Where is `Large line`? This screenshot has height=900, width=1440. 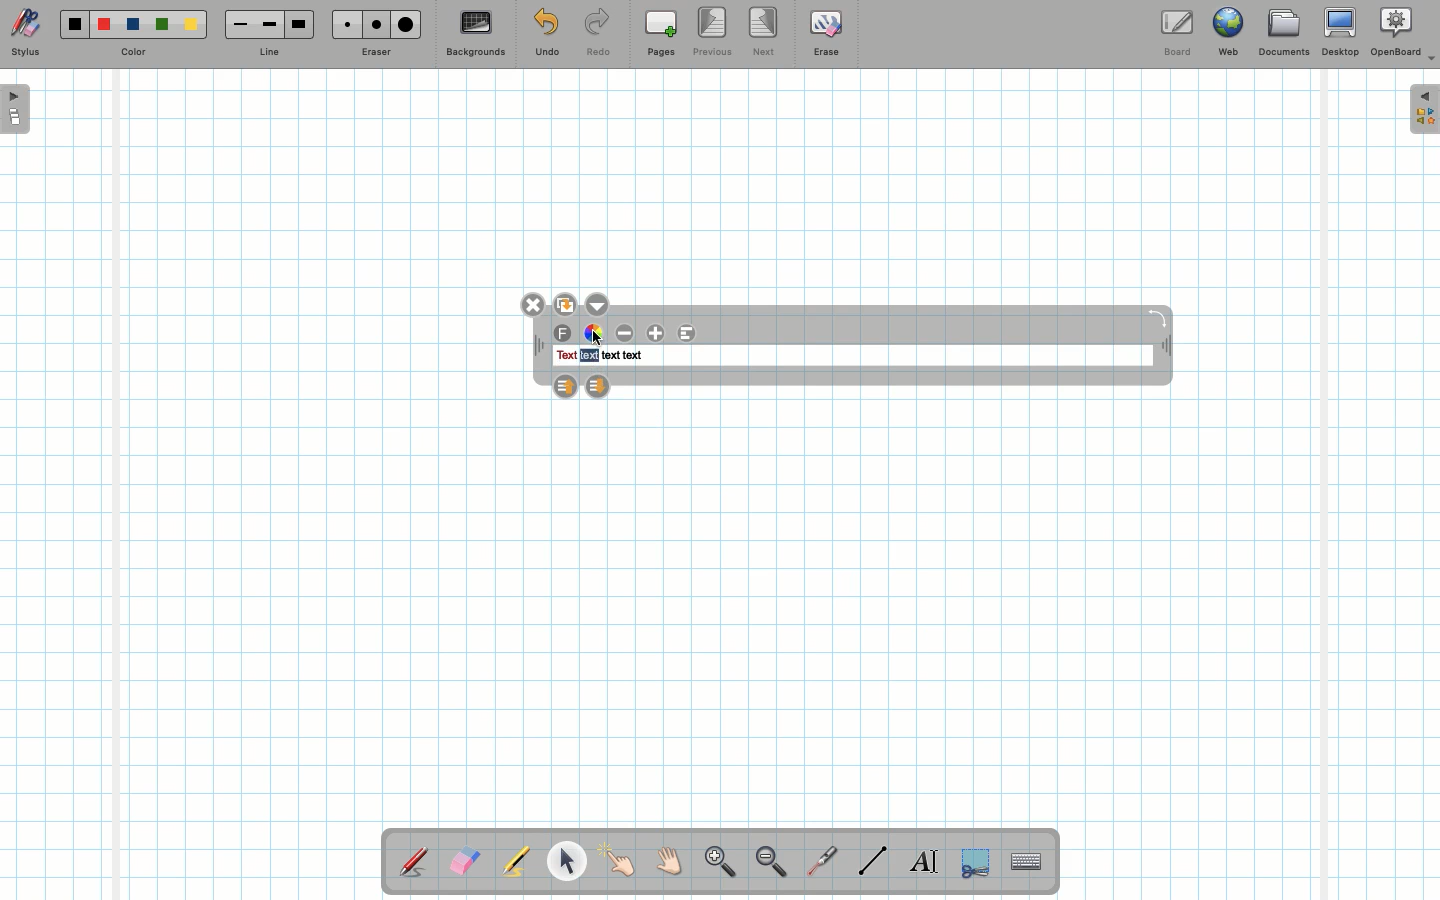
Large line is located at coordinates (300, 24).